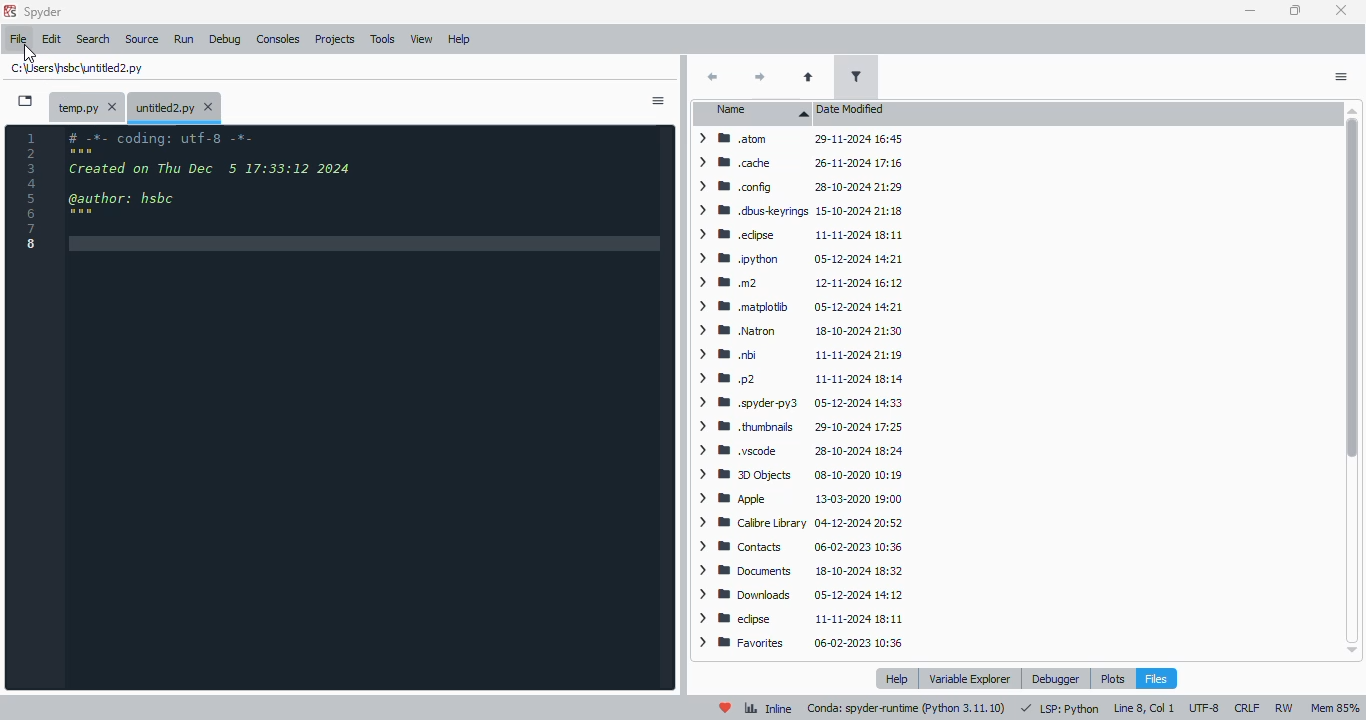 The height and width of the screenshot is (720, 1366). I want to click on untitled2.py, so click(162, 106).